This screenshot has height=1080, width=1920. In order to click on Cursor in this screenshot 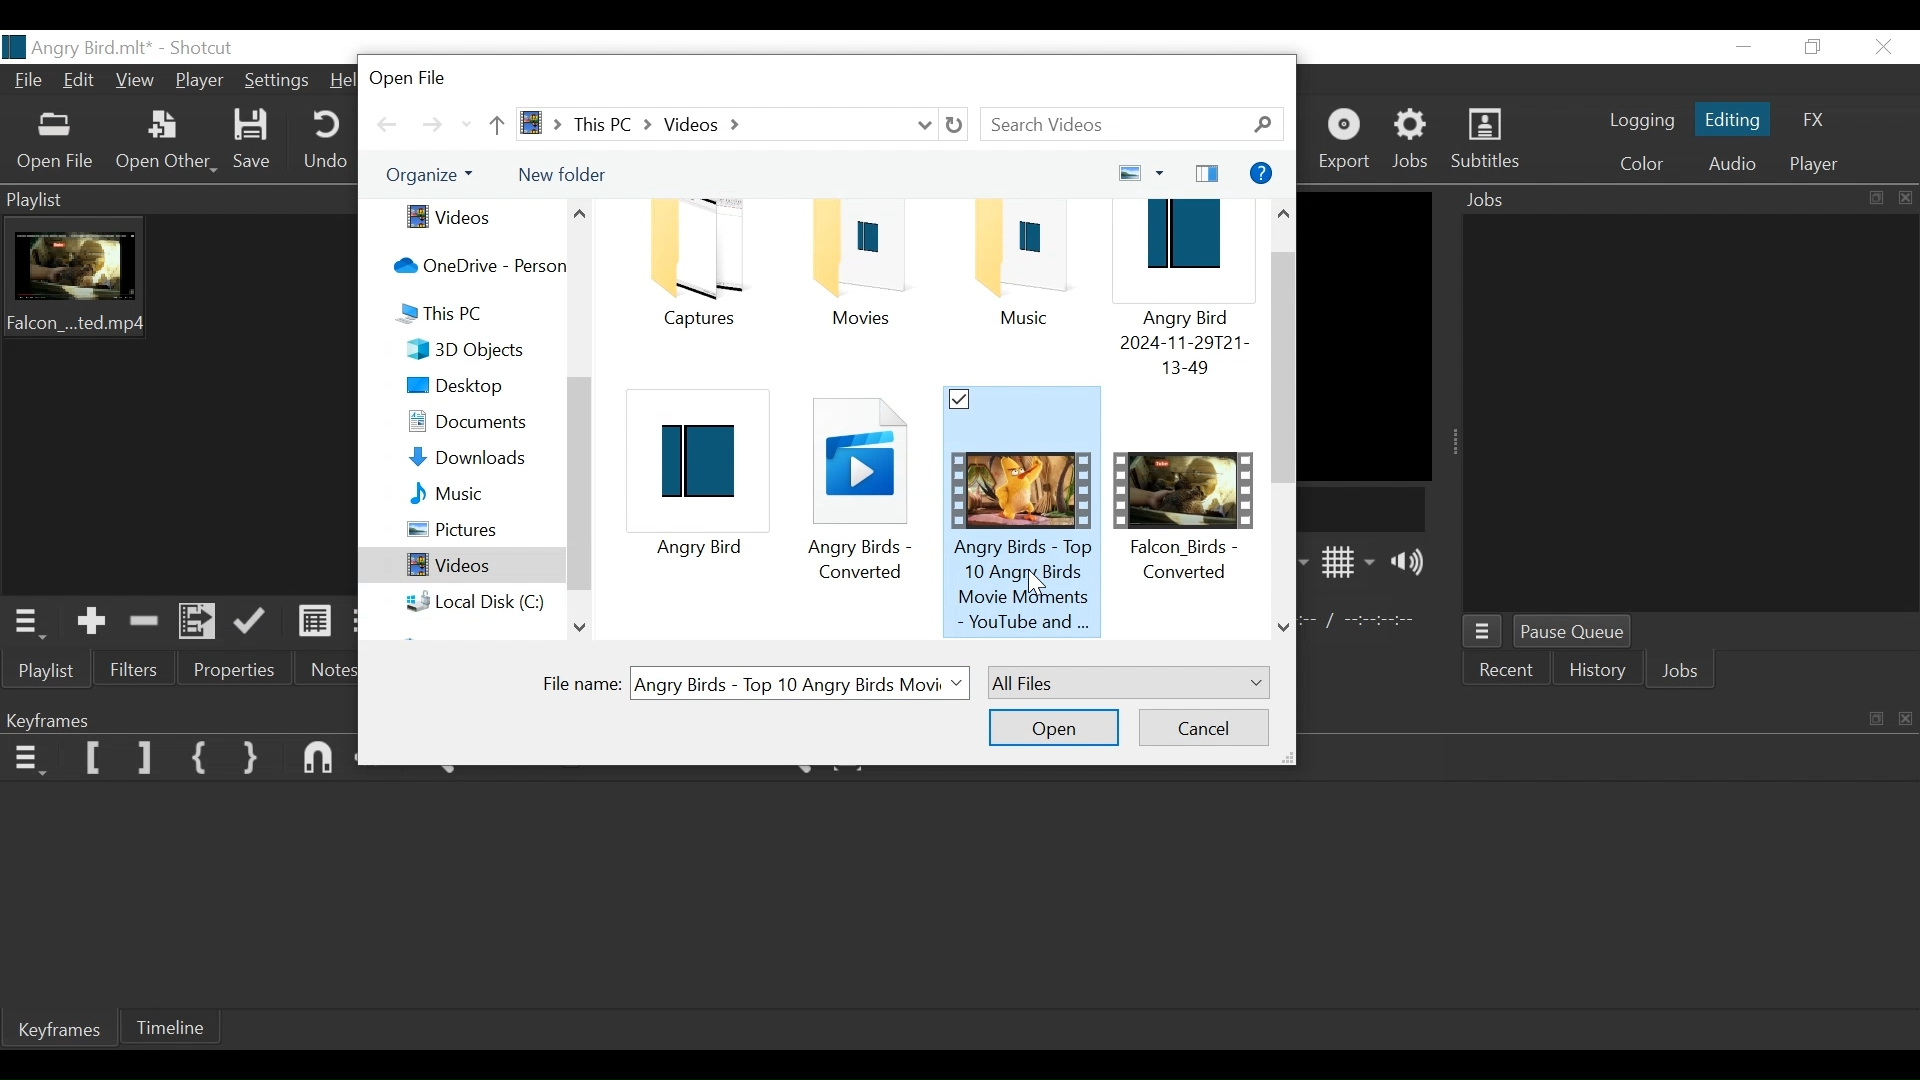, I will do `click(1041, 585)`.